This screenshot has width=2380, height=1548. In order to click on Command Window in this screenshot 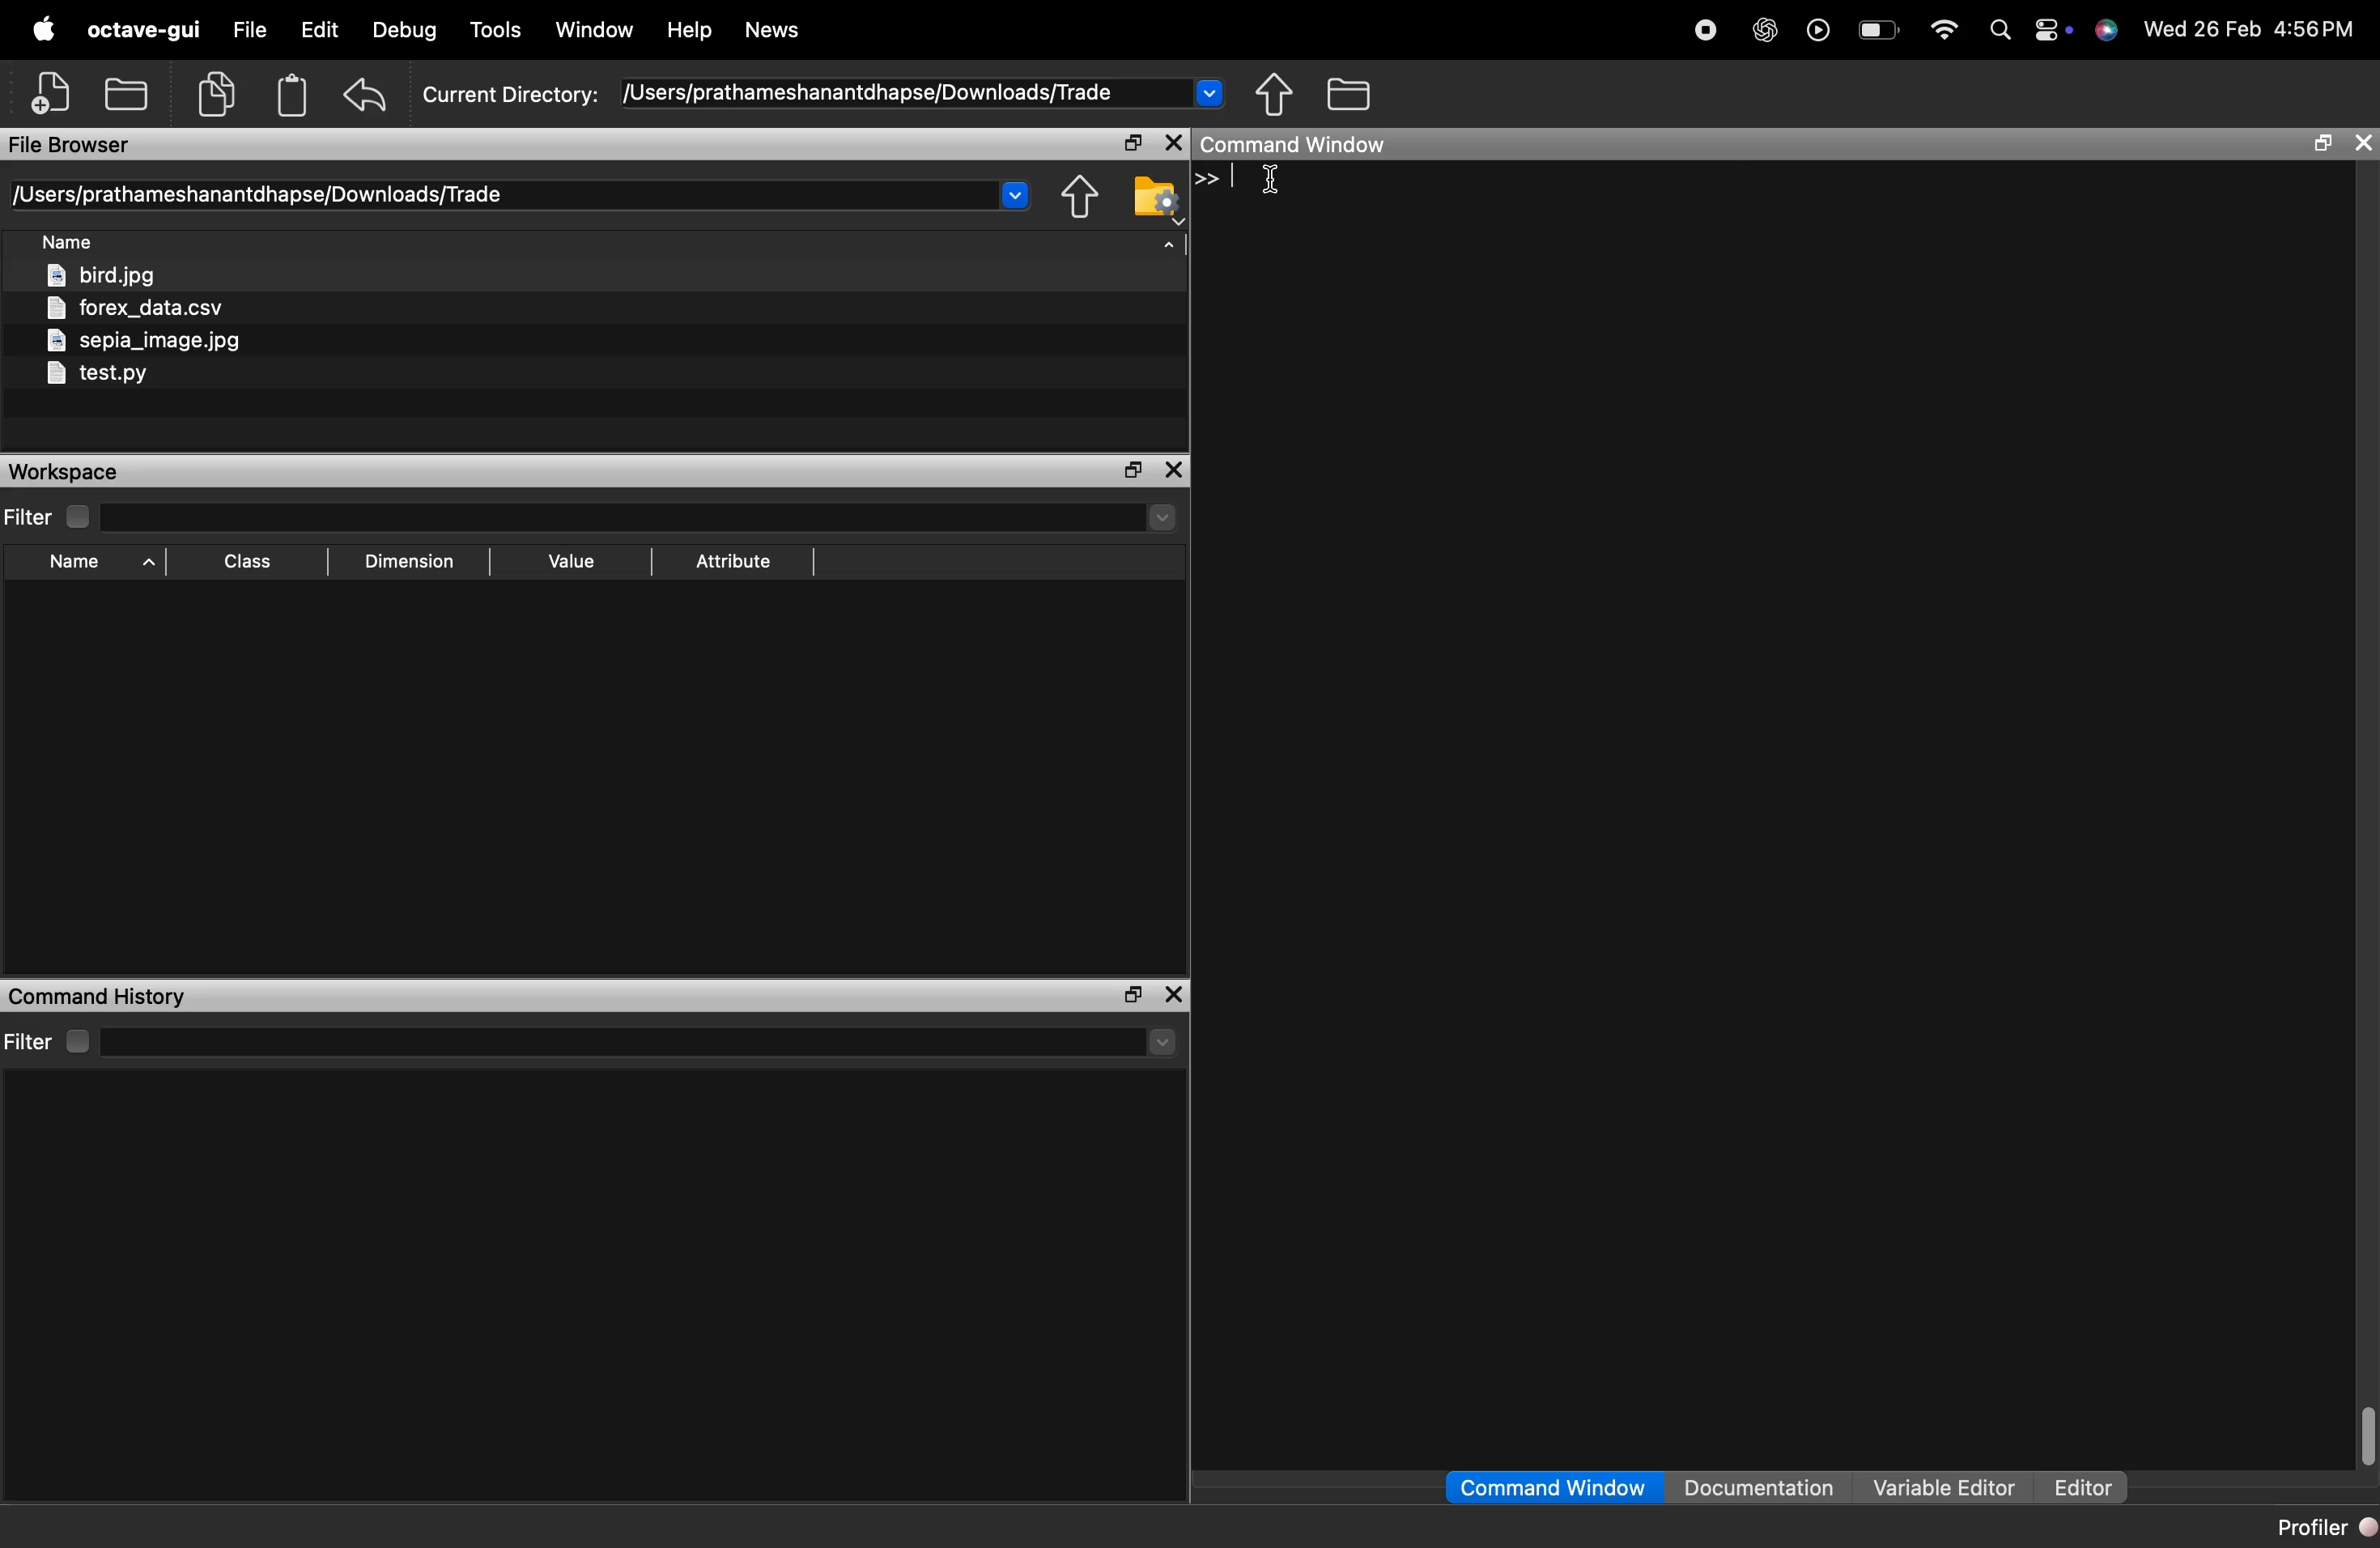, I will do `click(1301, 145)`.